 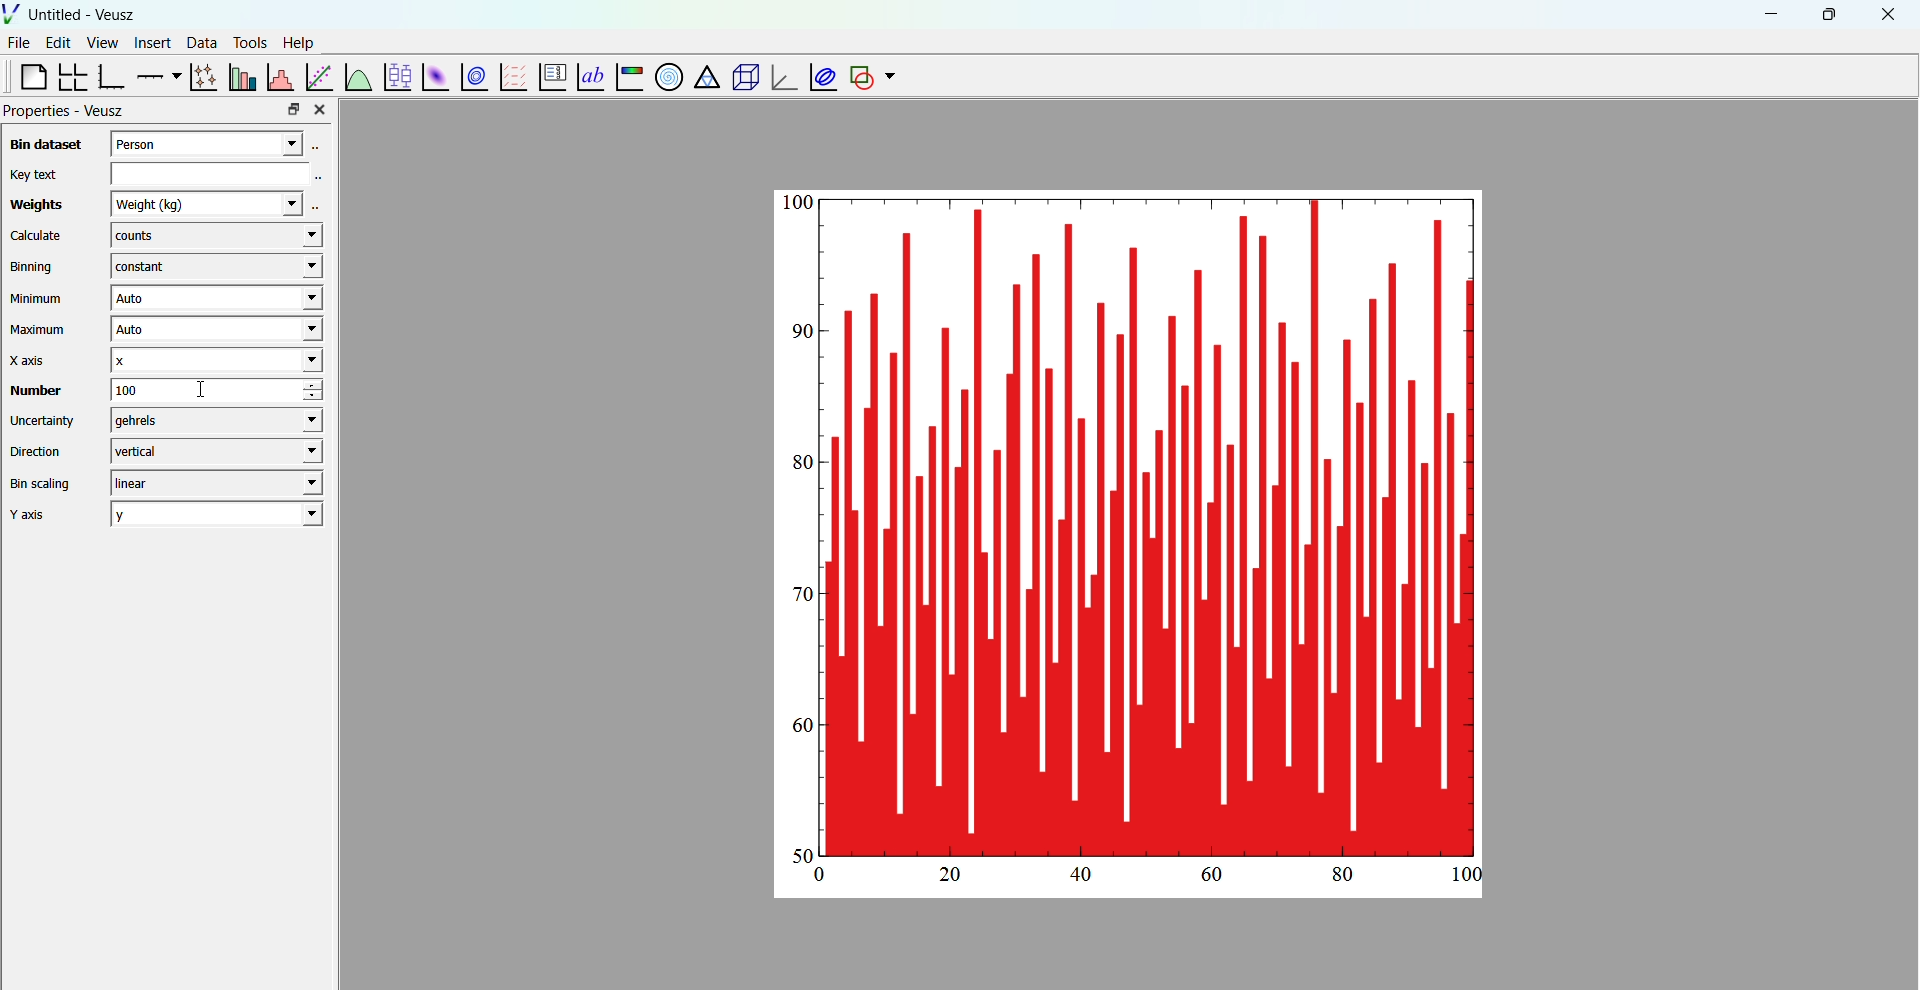 I want to click on Y axis, so click(x=35, y=515).